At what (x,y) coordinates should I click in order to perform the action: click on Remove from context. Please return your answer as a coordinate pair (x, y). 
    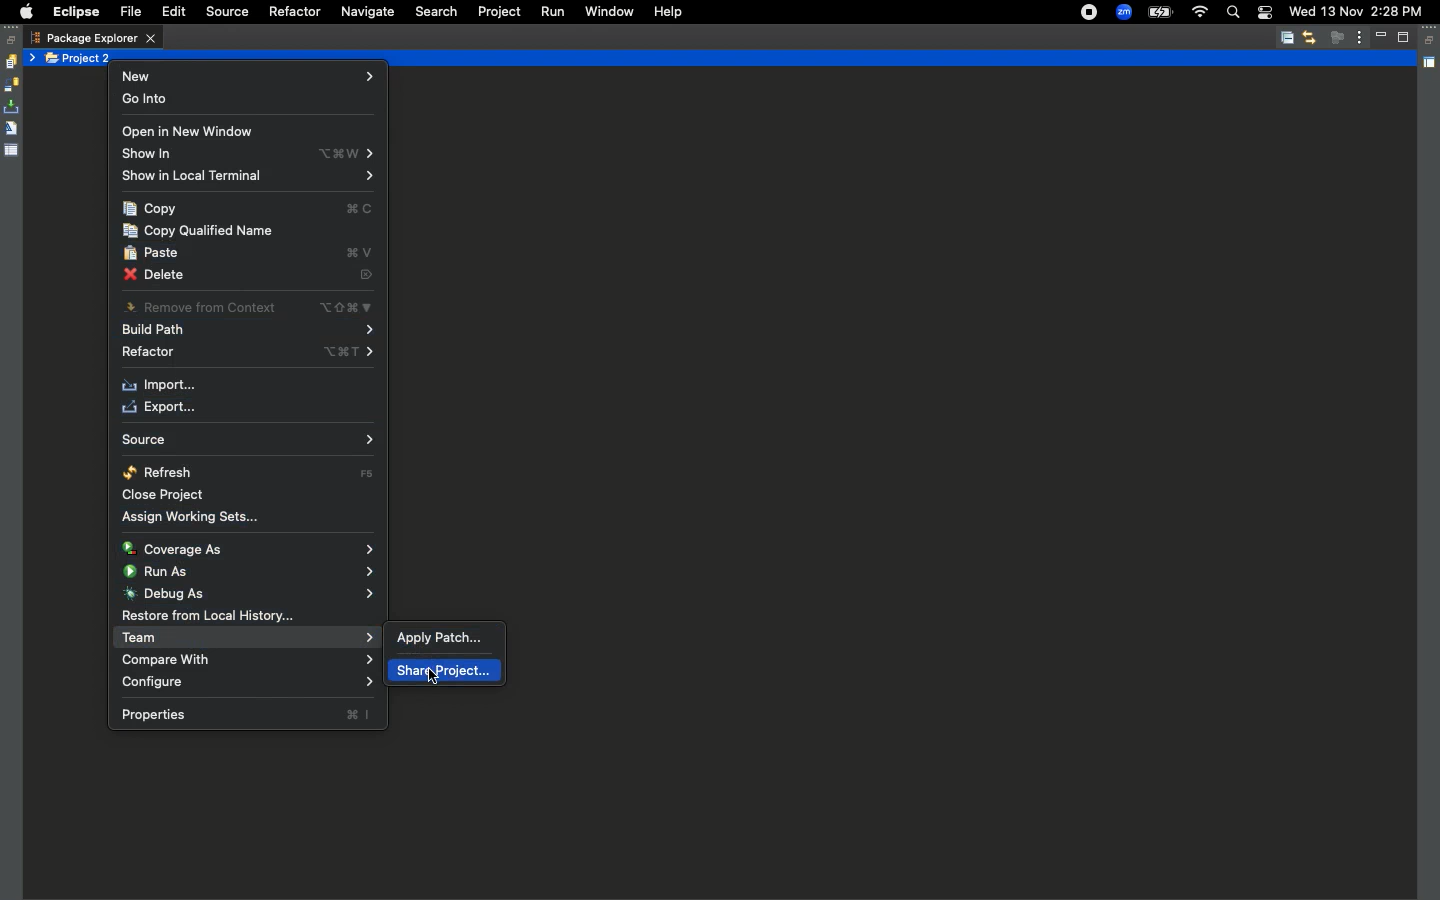
    Looking at the image, I should click on (247, 306).